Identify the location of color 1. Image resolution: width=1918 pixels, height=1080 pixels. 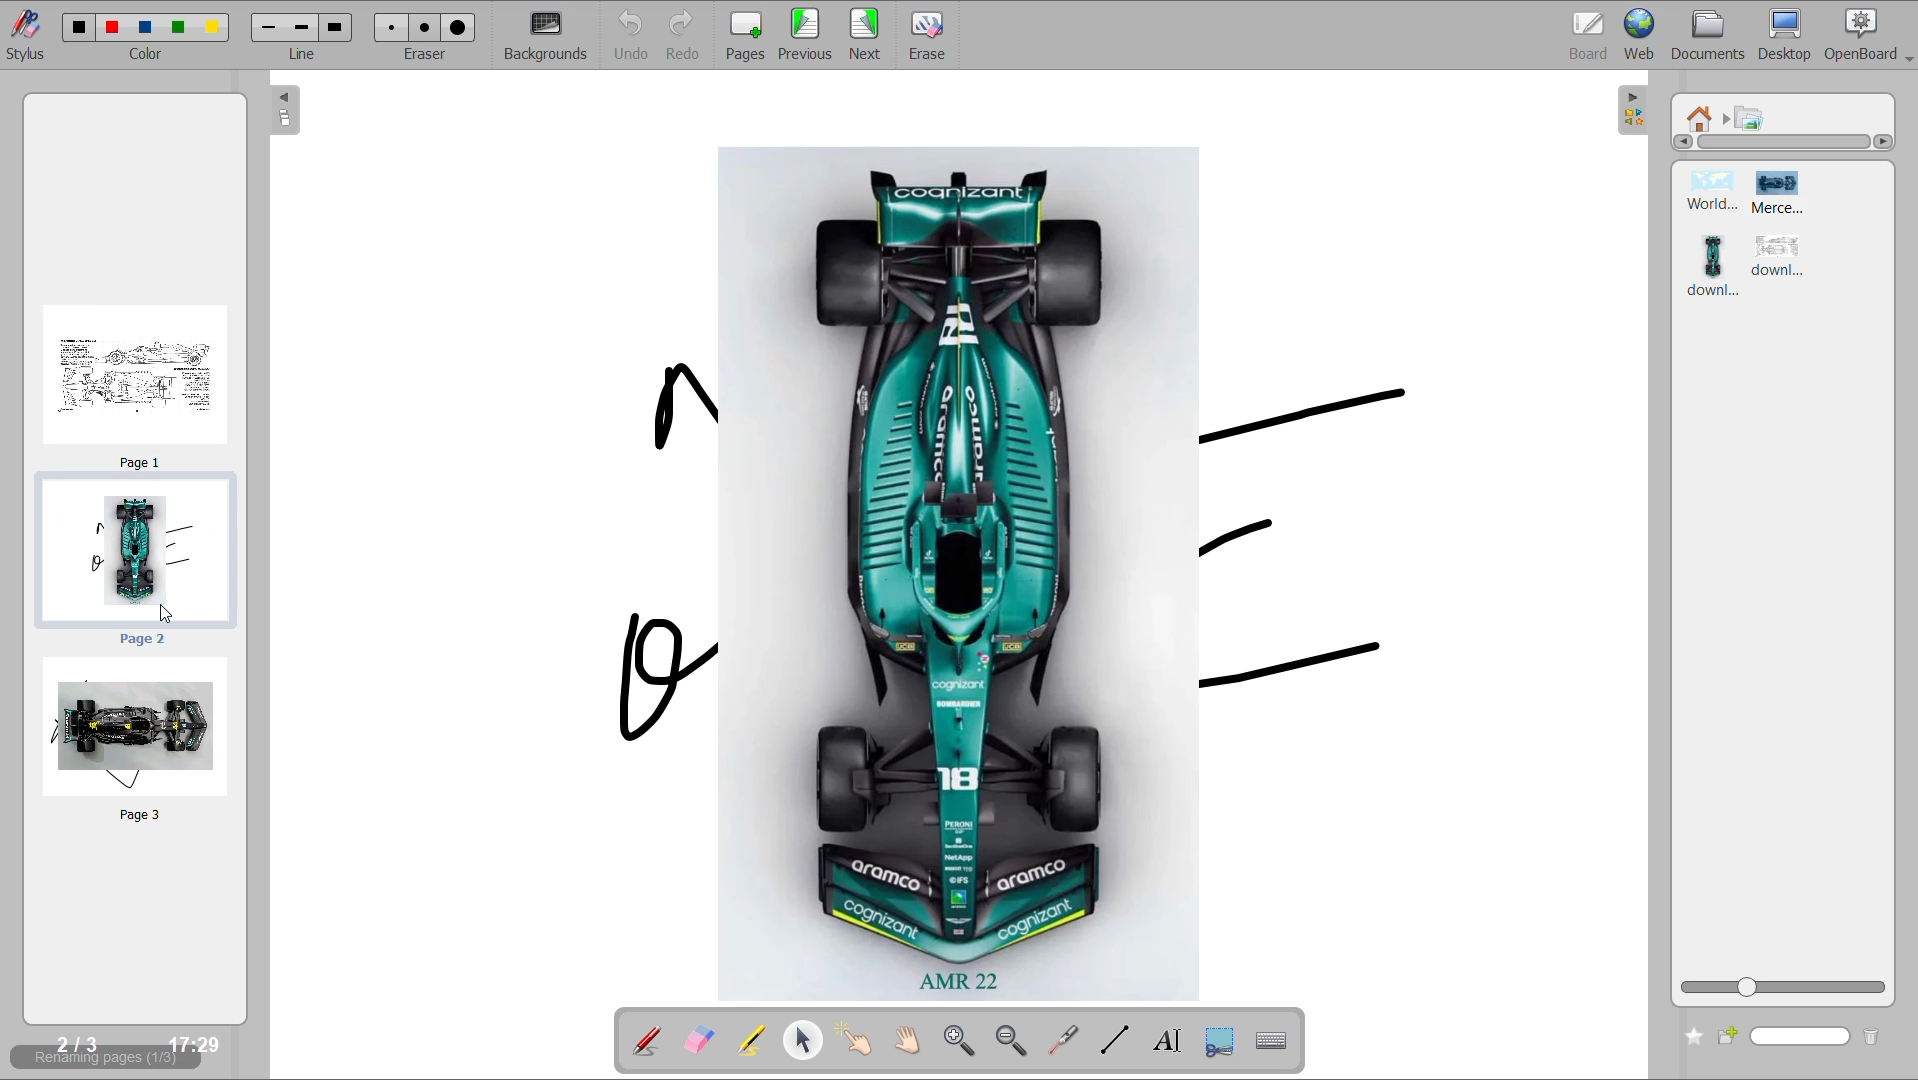
(74, 25).